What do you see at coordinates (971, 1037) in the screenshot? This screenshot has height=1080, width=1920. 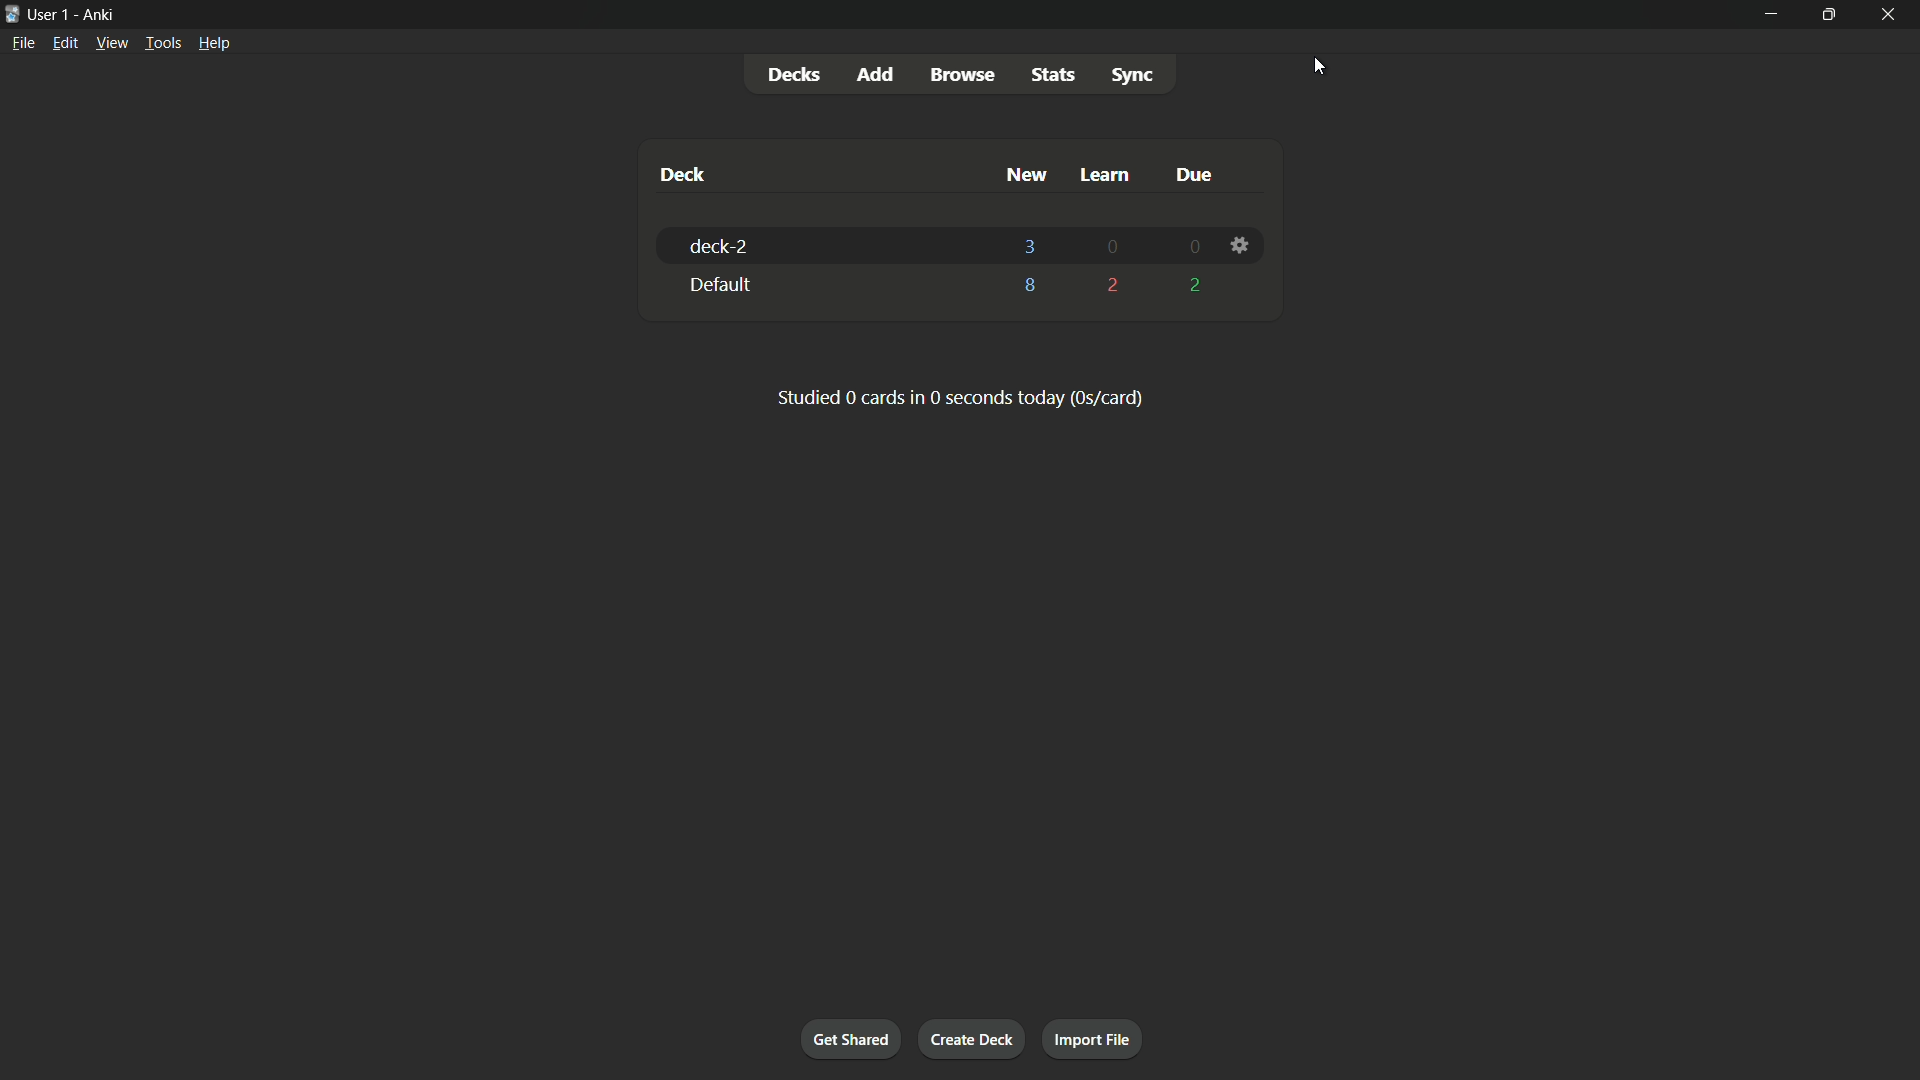 I see `create deck` at bounding box center [971, 1037].